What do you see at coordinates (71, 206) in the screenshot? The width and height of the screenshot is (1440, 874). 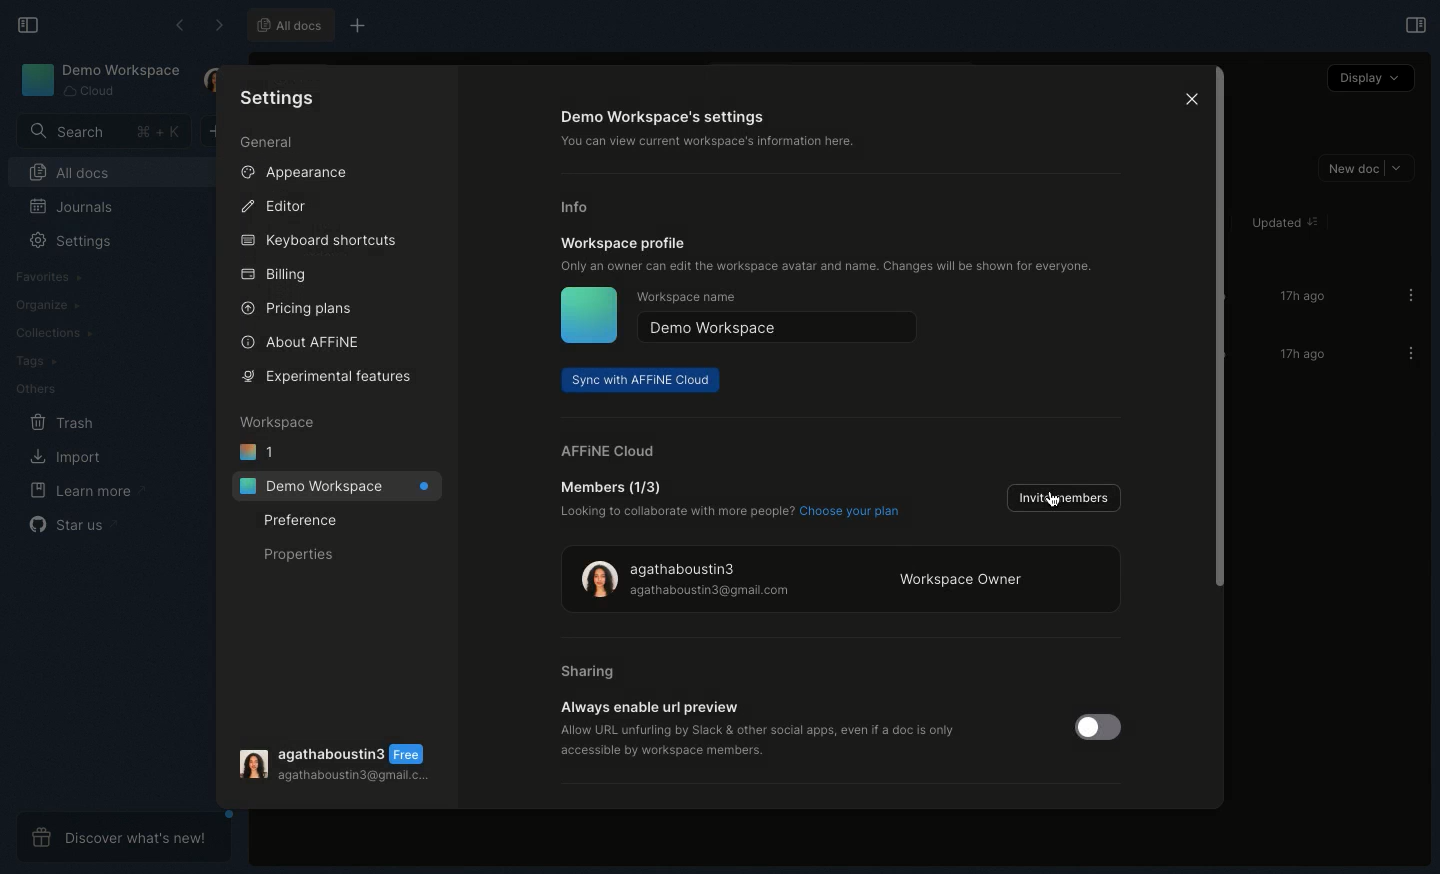 I see `Journals` at bounding box center [71, 206].